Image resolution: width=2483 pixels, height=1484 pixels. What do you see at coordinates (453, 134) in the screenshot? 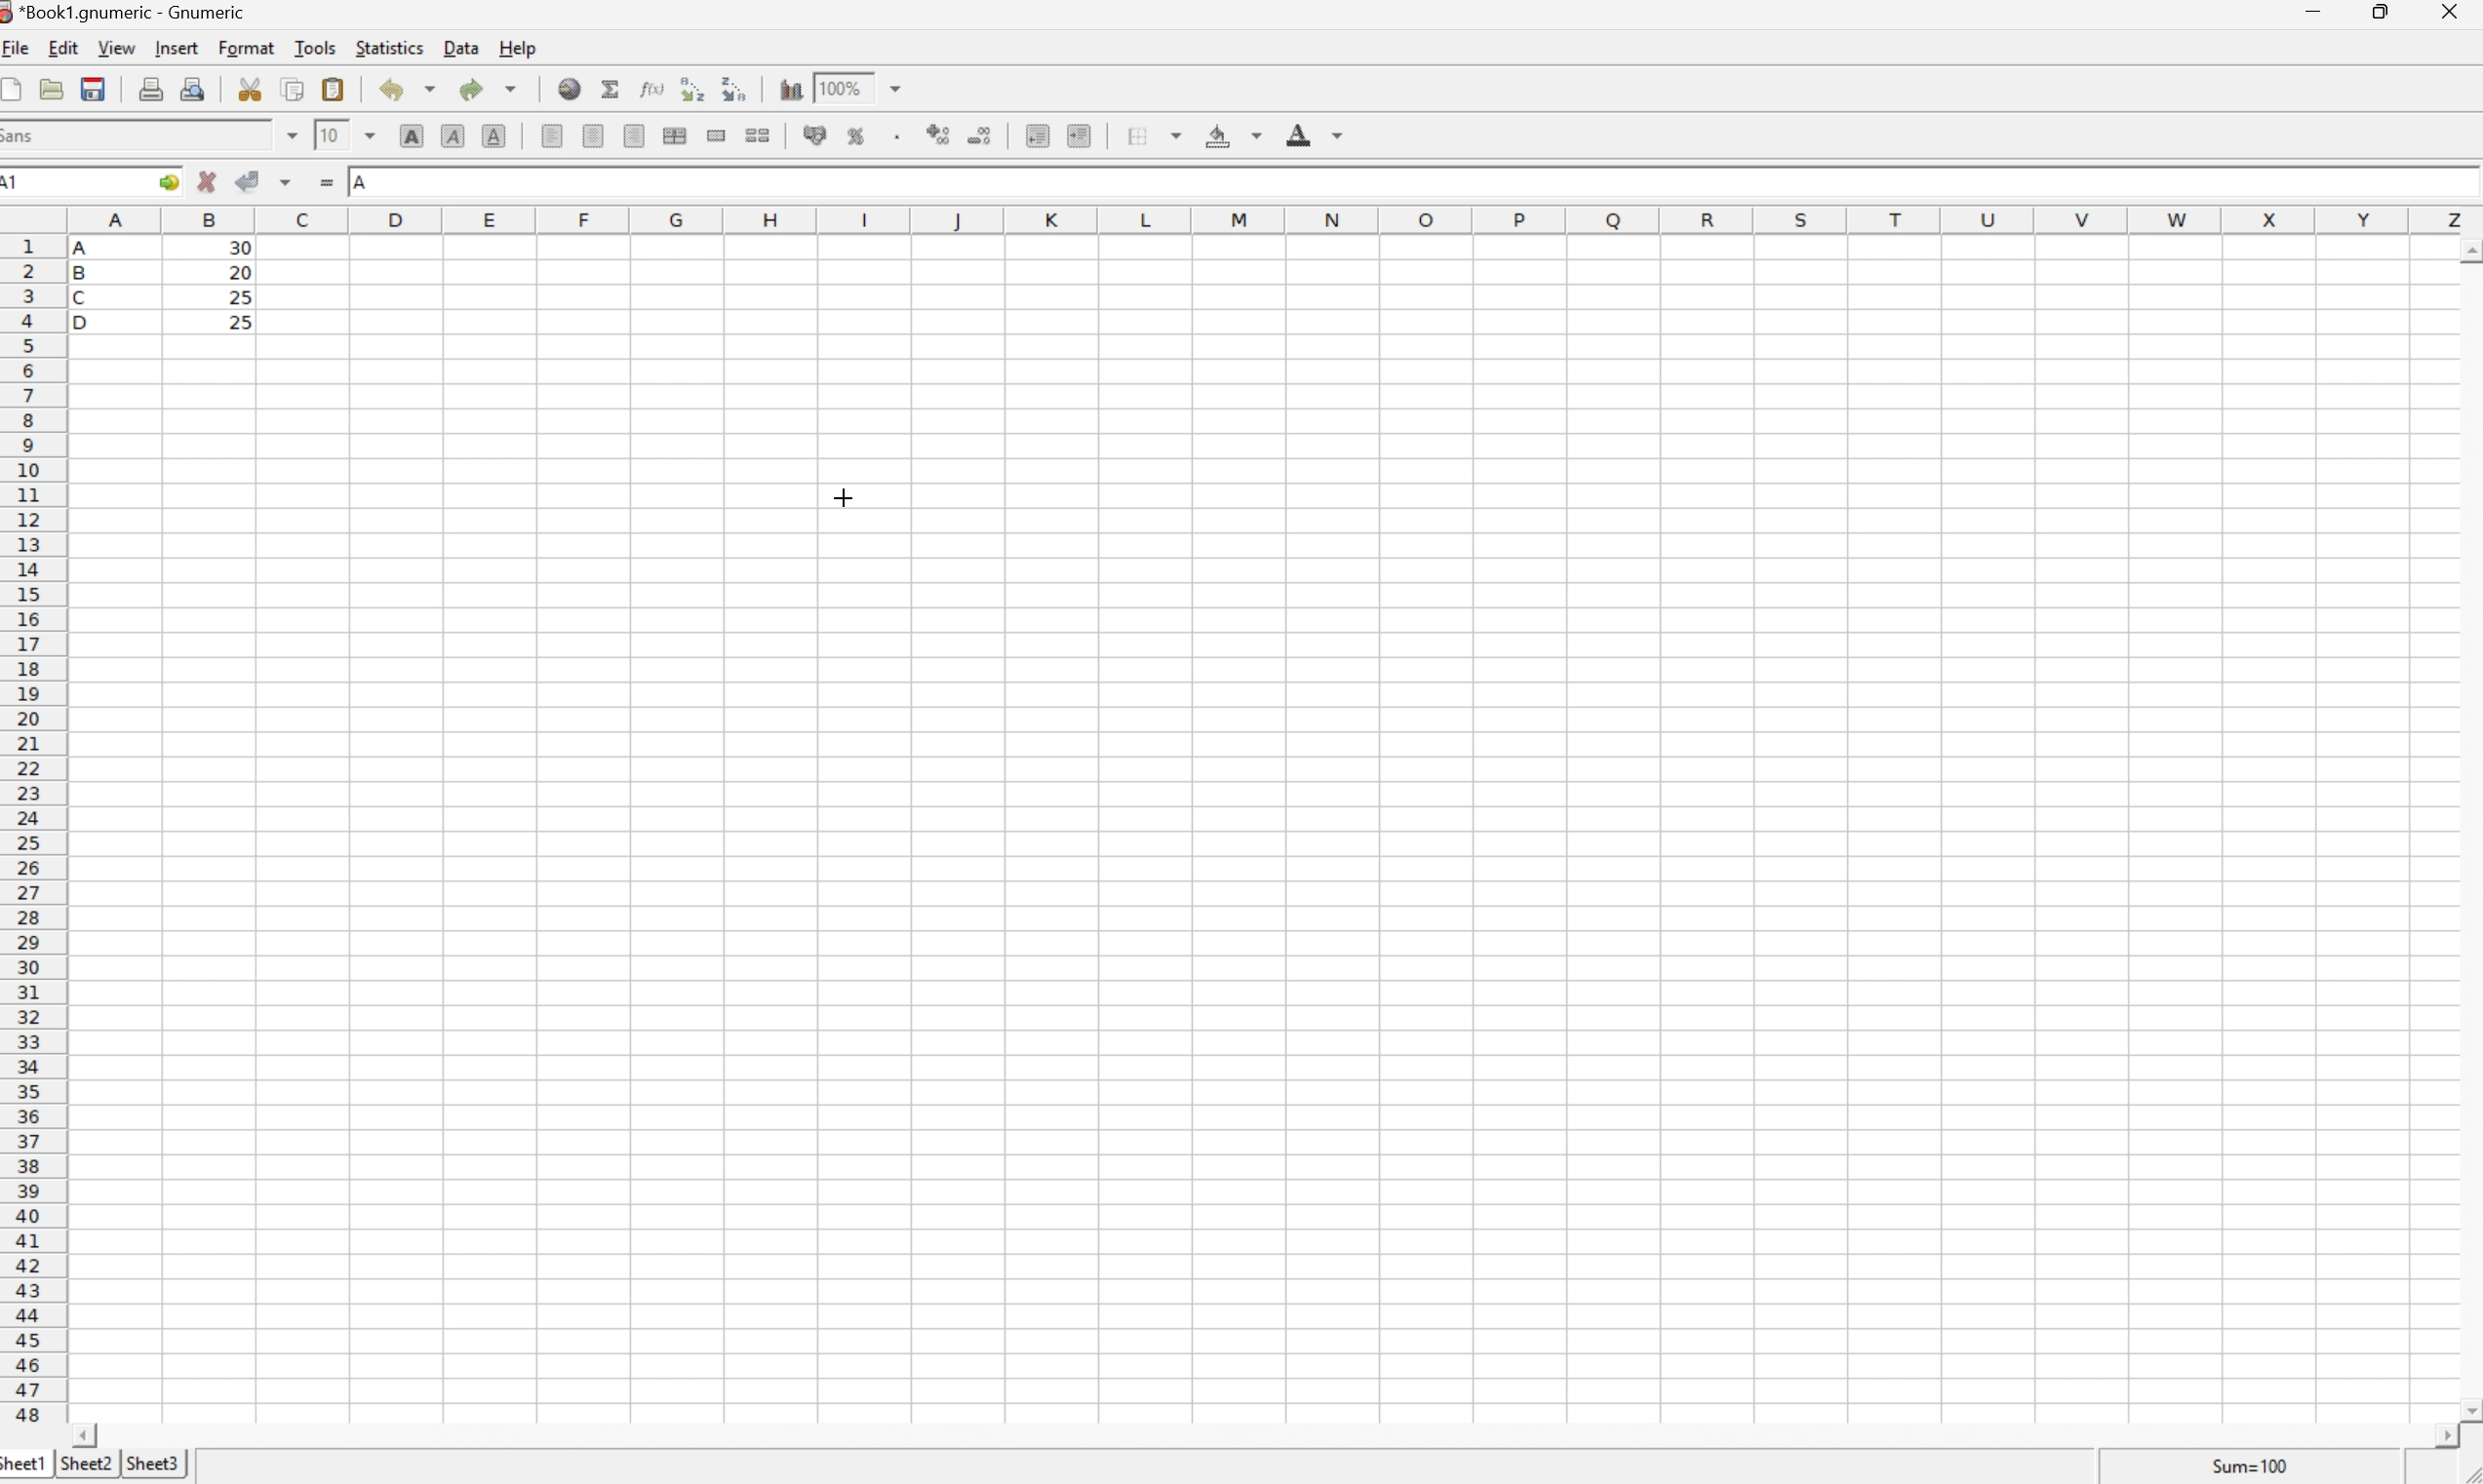
I see `Italic` at bounding box center [453, 134].